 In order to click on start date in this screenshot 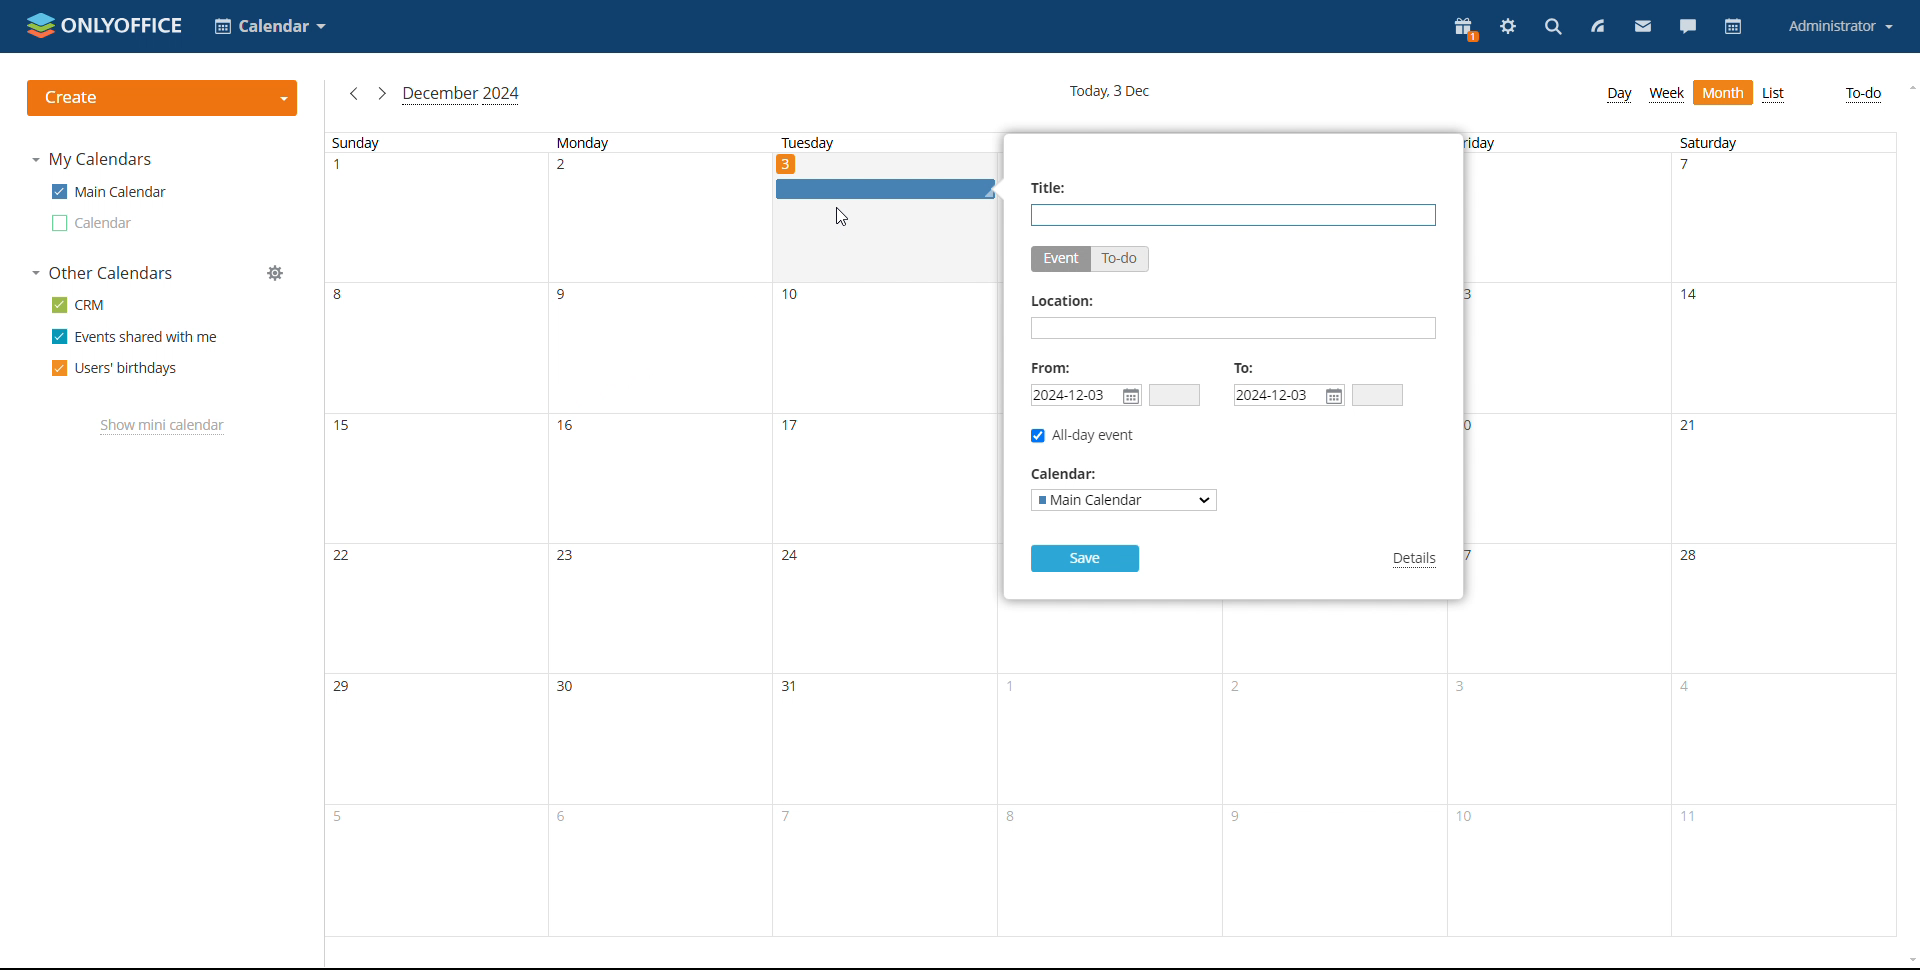, I will do `click(1086, 395)`.